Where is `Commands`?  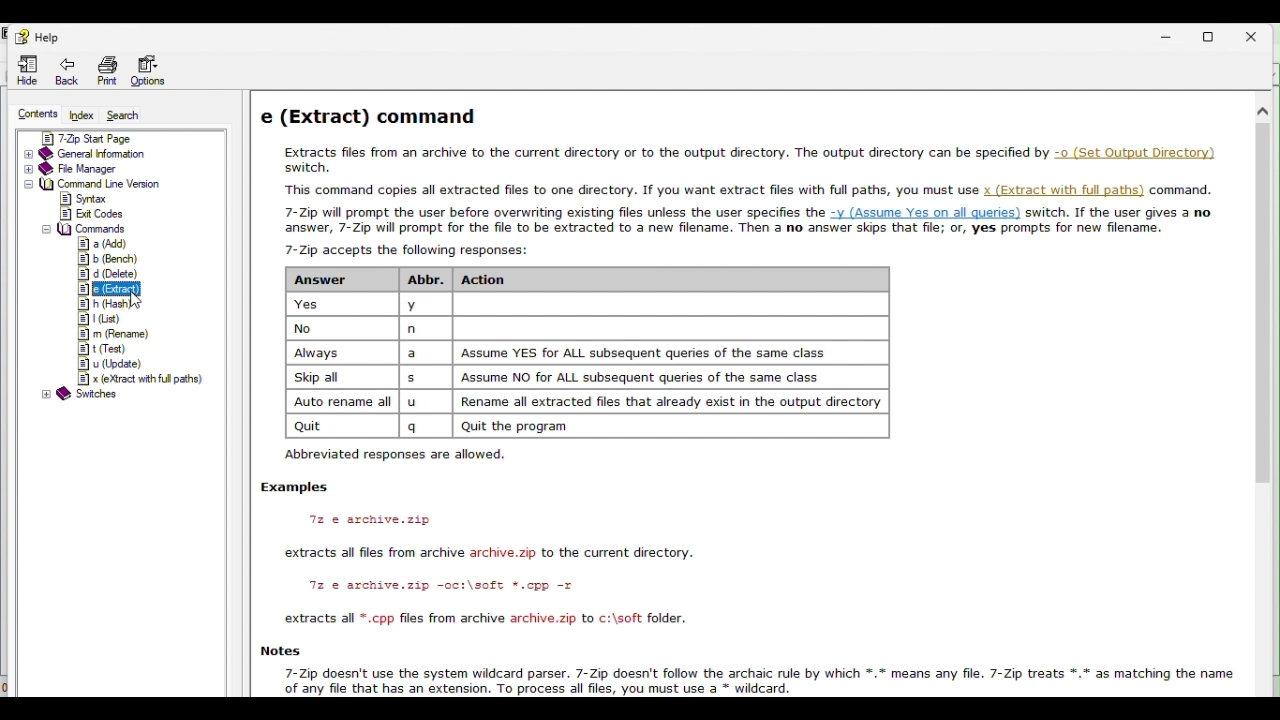 Commands is located at coordinates (83, 229).